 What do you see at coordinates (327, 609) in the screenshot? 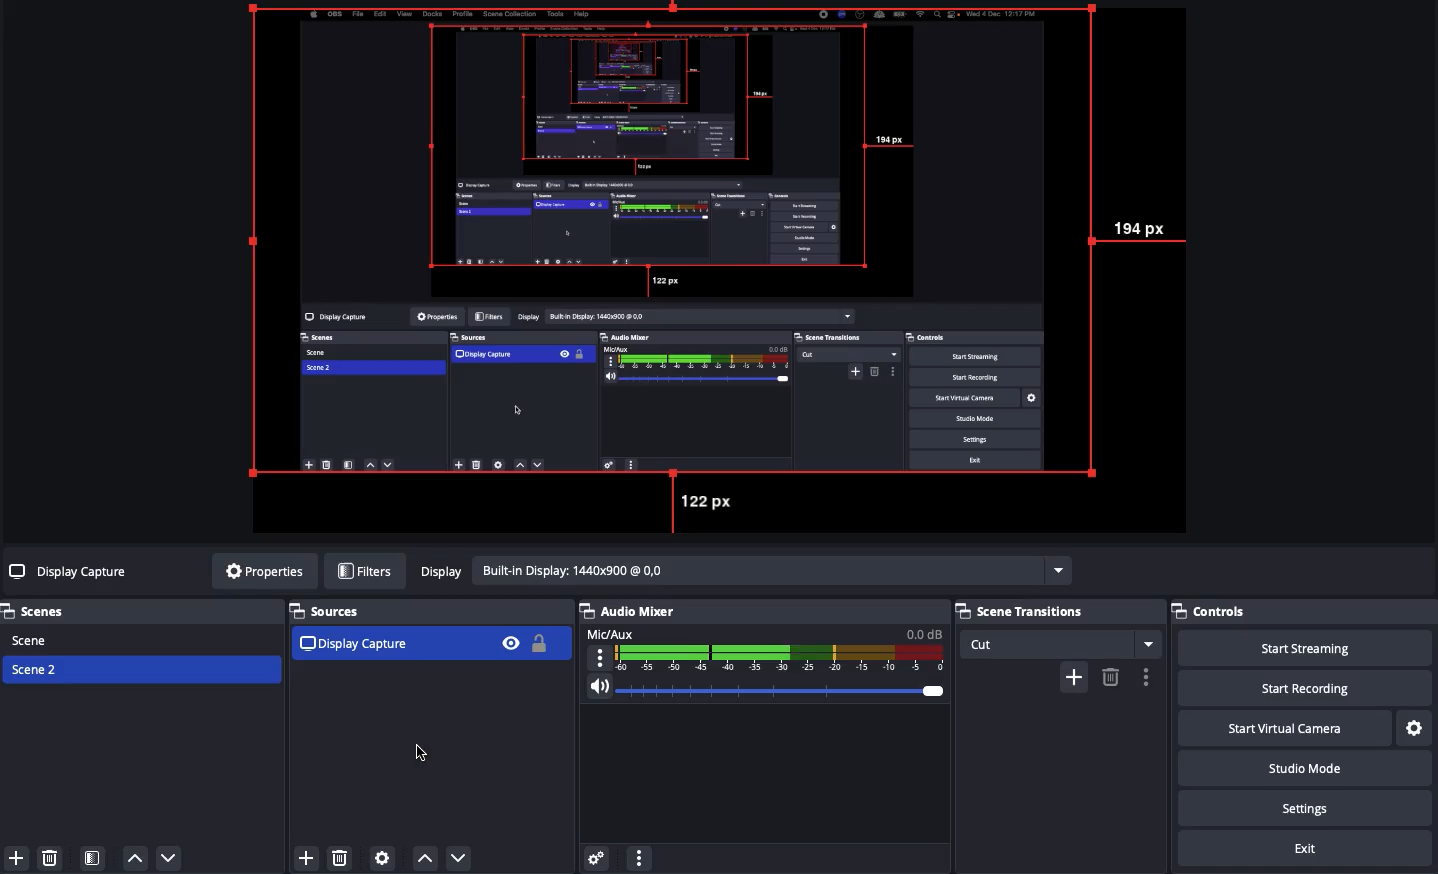
I see `Sources` at bounding box center [327, 609].